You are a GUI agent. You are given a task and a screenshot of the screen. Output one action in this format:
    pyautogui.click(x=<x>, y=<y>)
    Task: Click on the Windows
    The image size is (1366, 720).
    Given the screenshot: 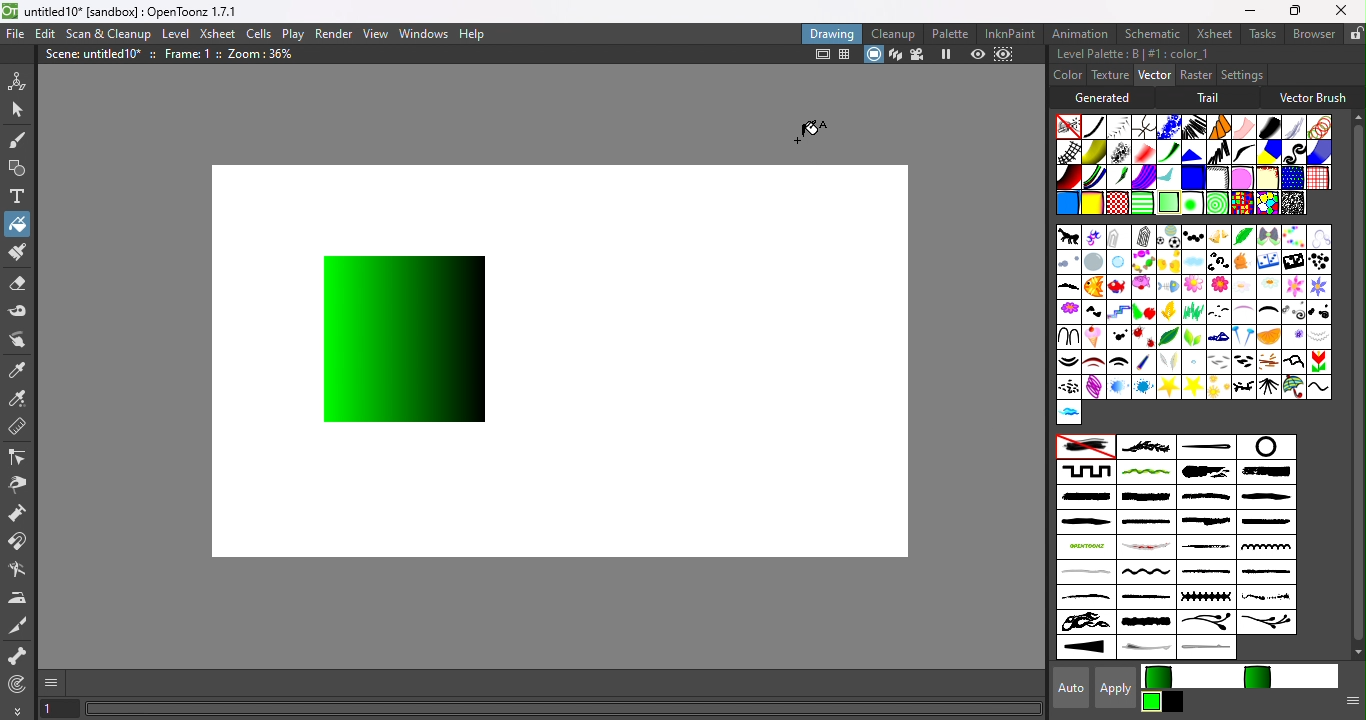 What is the action you would take?
    pyautogui.click(x=424, y=32)
    